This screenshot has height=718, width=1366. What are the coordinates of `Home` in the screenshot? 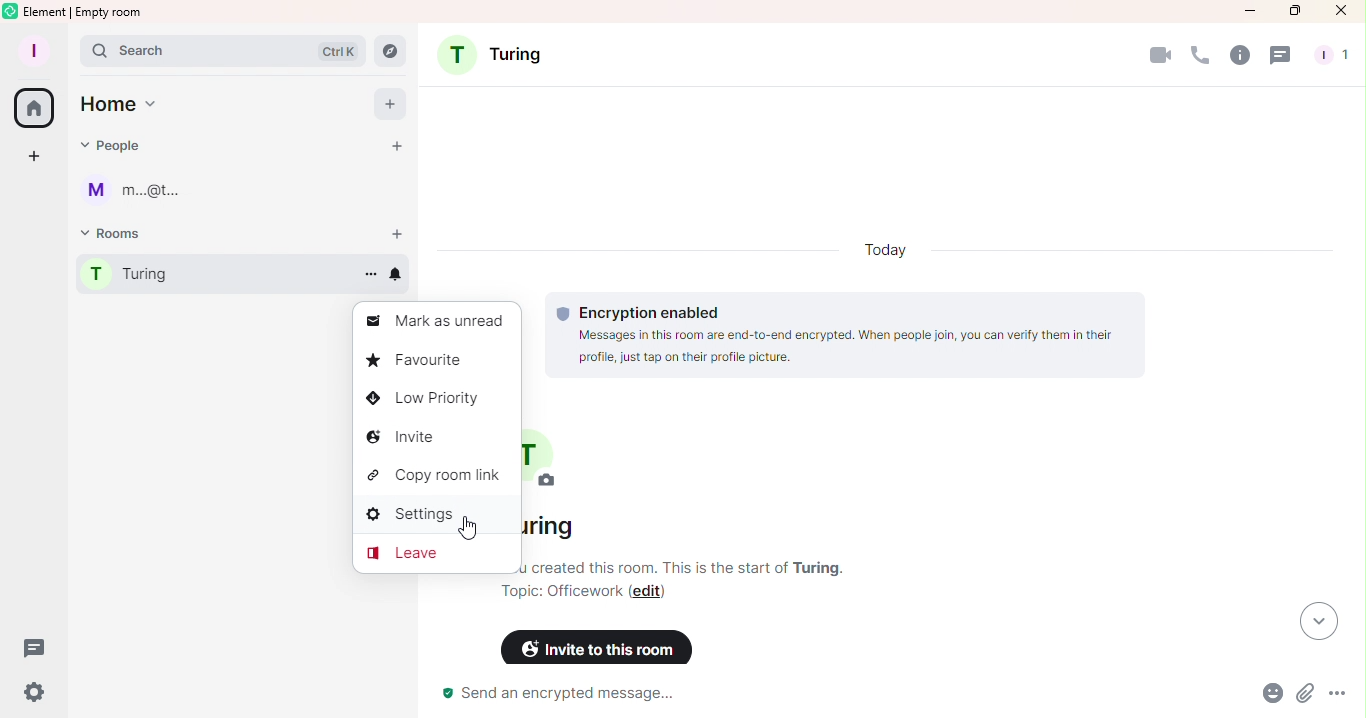 It's located at (40, 108).